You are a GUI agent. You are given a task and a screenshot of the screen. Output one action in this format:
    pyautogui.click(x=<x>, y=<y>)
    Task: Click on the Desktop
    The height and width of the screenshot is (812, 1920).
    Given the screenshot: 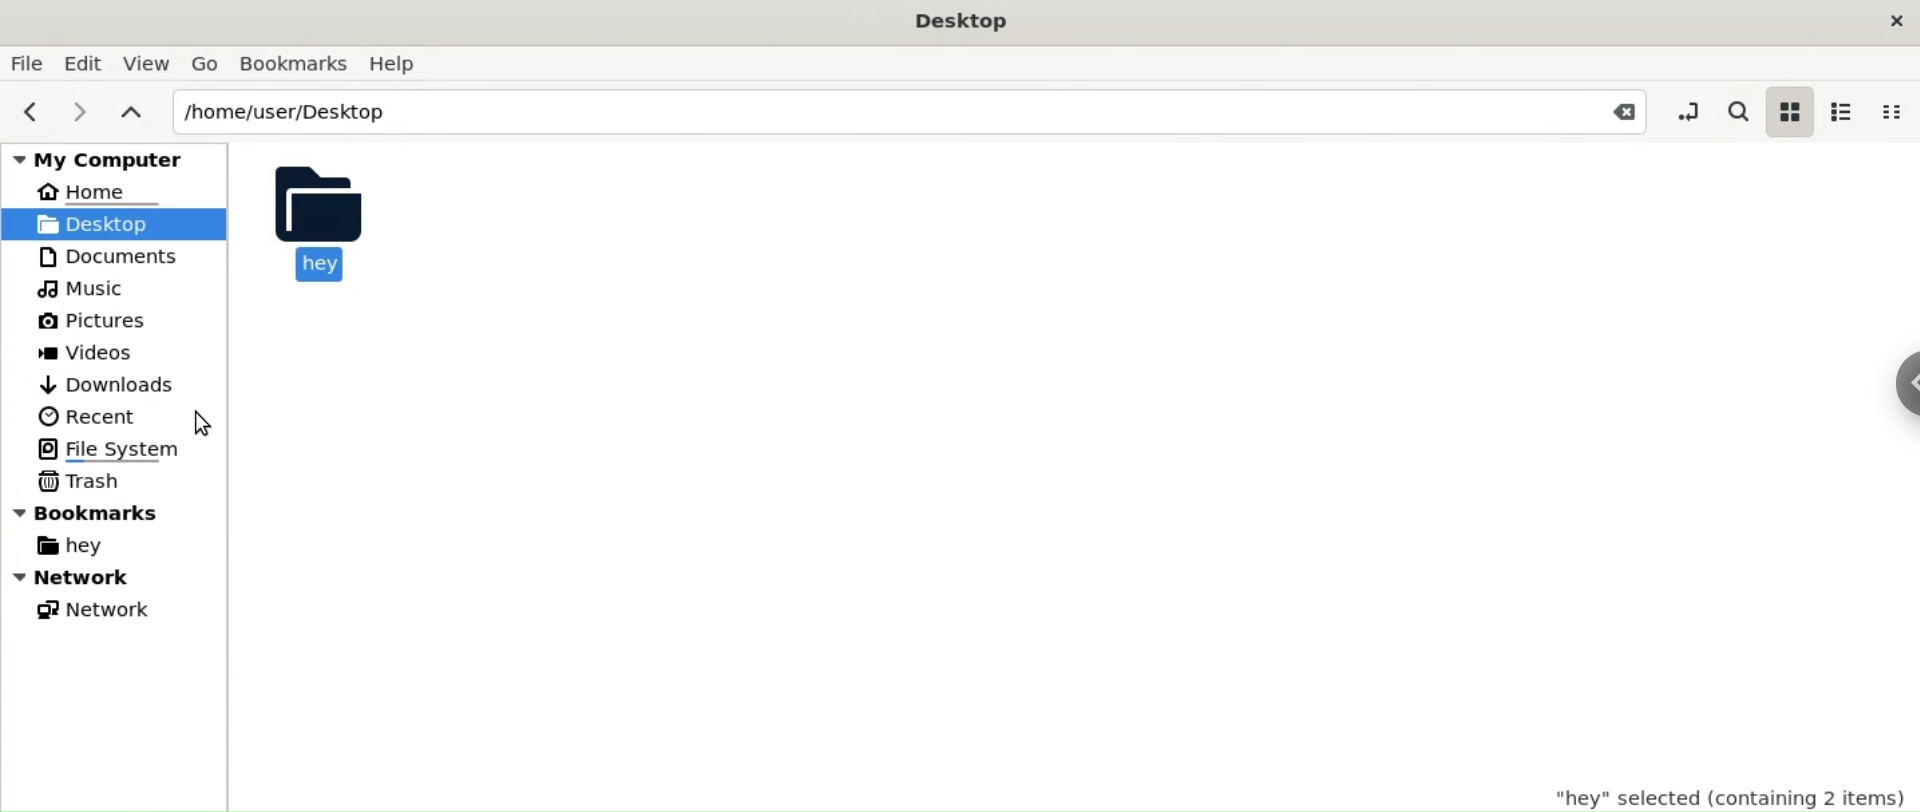 What is the action you would take?
    pyautogui.click(x=972, y=25)
    